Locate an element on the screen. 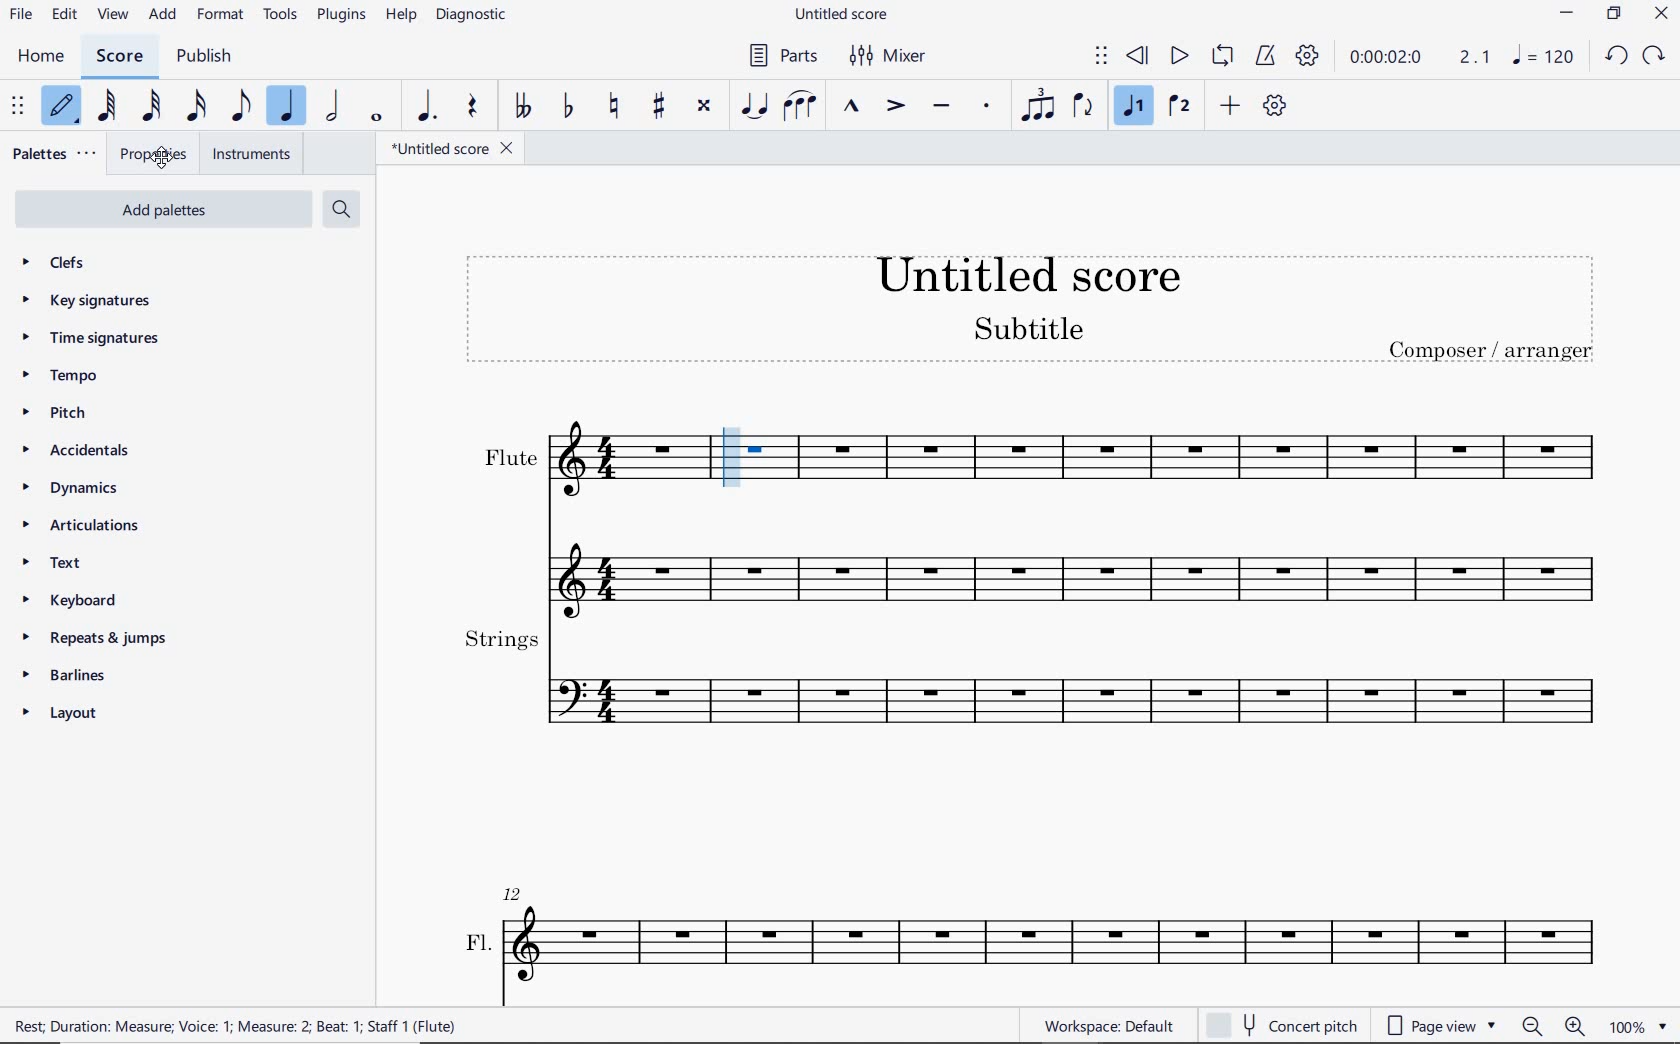  articulations is located at coordinates (84, 527).